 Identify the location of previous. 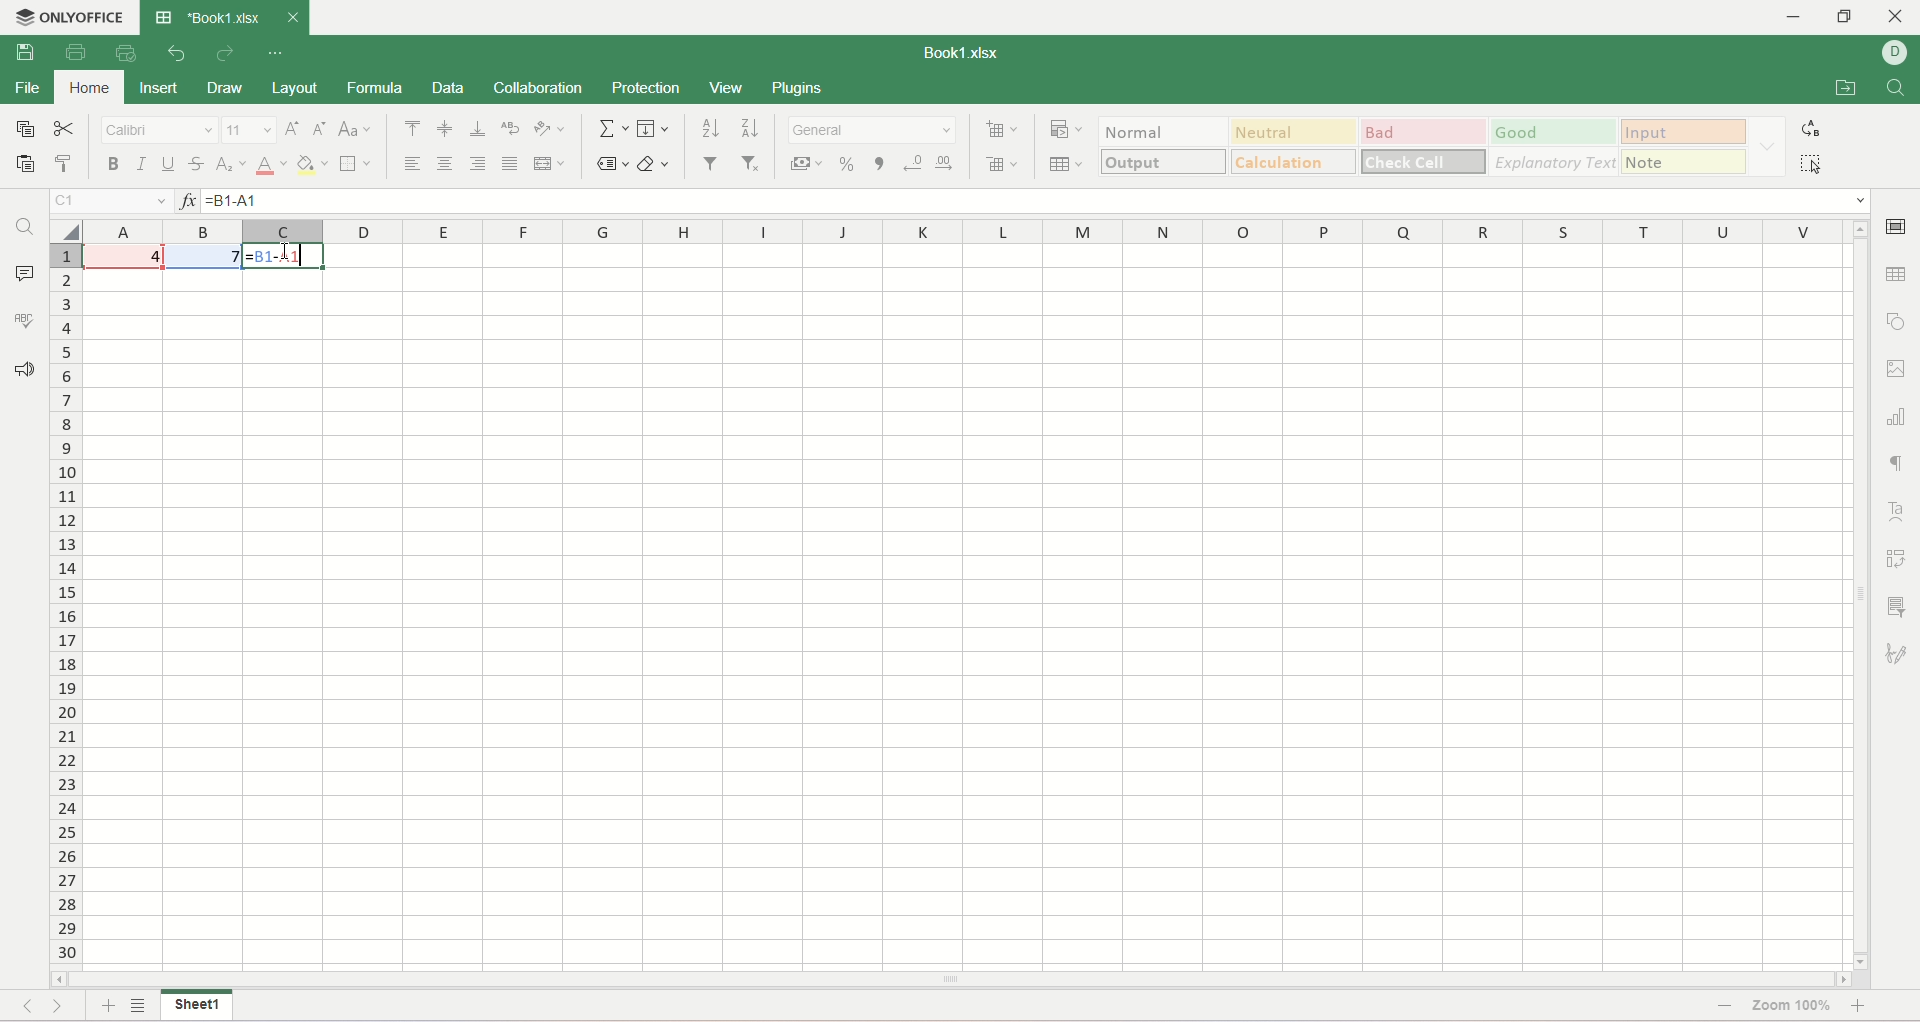
(25, 1004).